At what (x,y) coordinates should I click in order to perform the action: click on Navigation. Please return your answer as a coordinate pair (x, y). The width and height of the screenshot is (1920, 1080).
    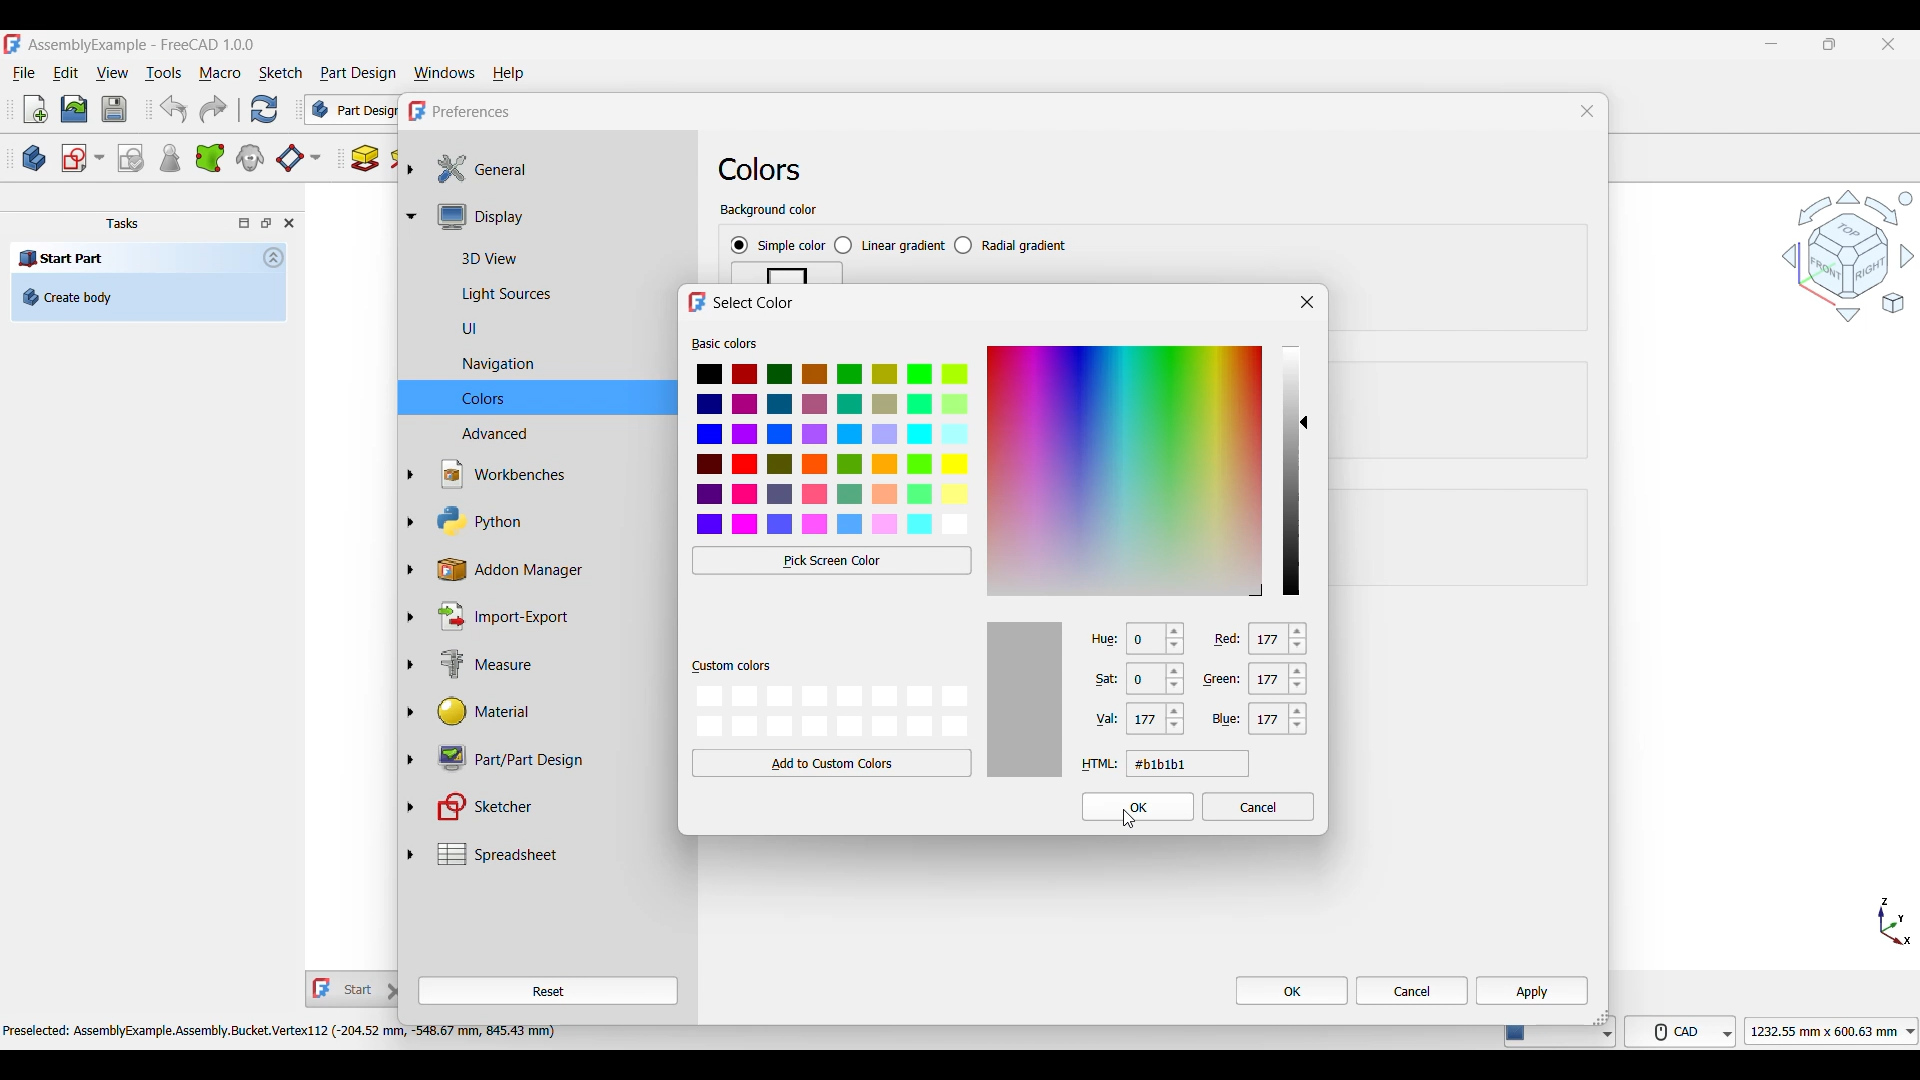
    Looking at the image, I should click on (552, 365).